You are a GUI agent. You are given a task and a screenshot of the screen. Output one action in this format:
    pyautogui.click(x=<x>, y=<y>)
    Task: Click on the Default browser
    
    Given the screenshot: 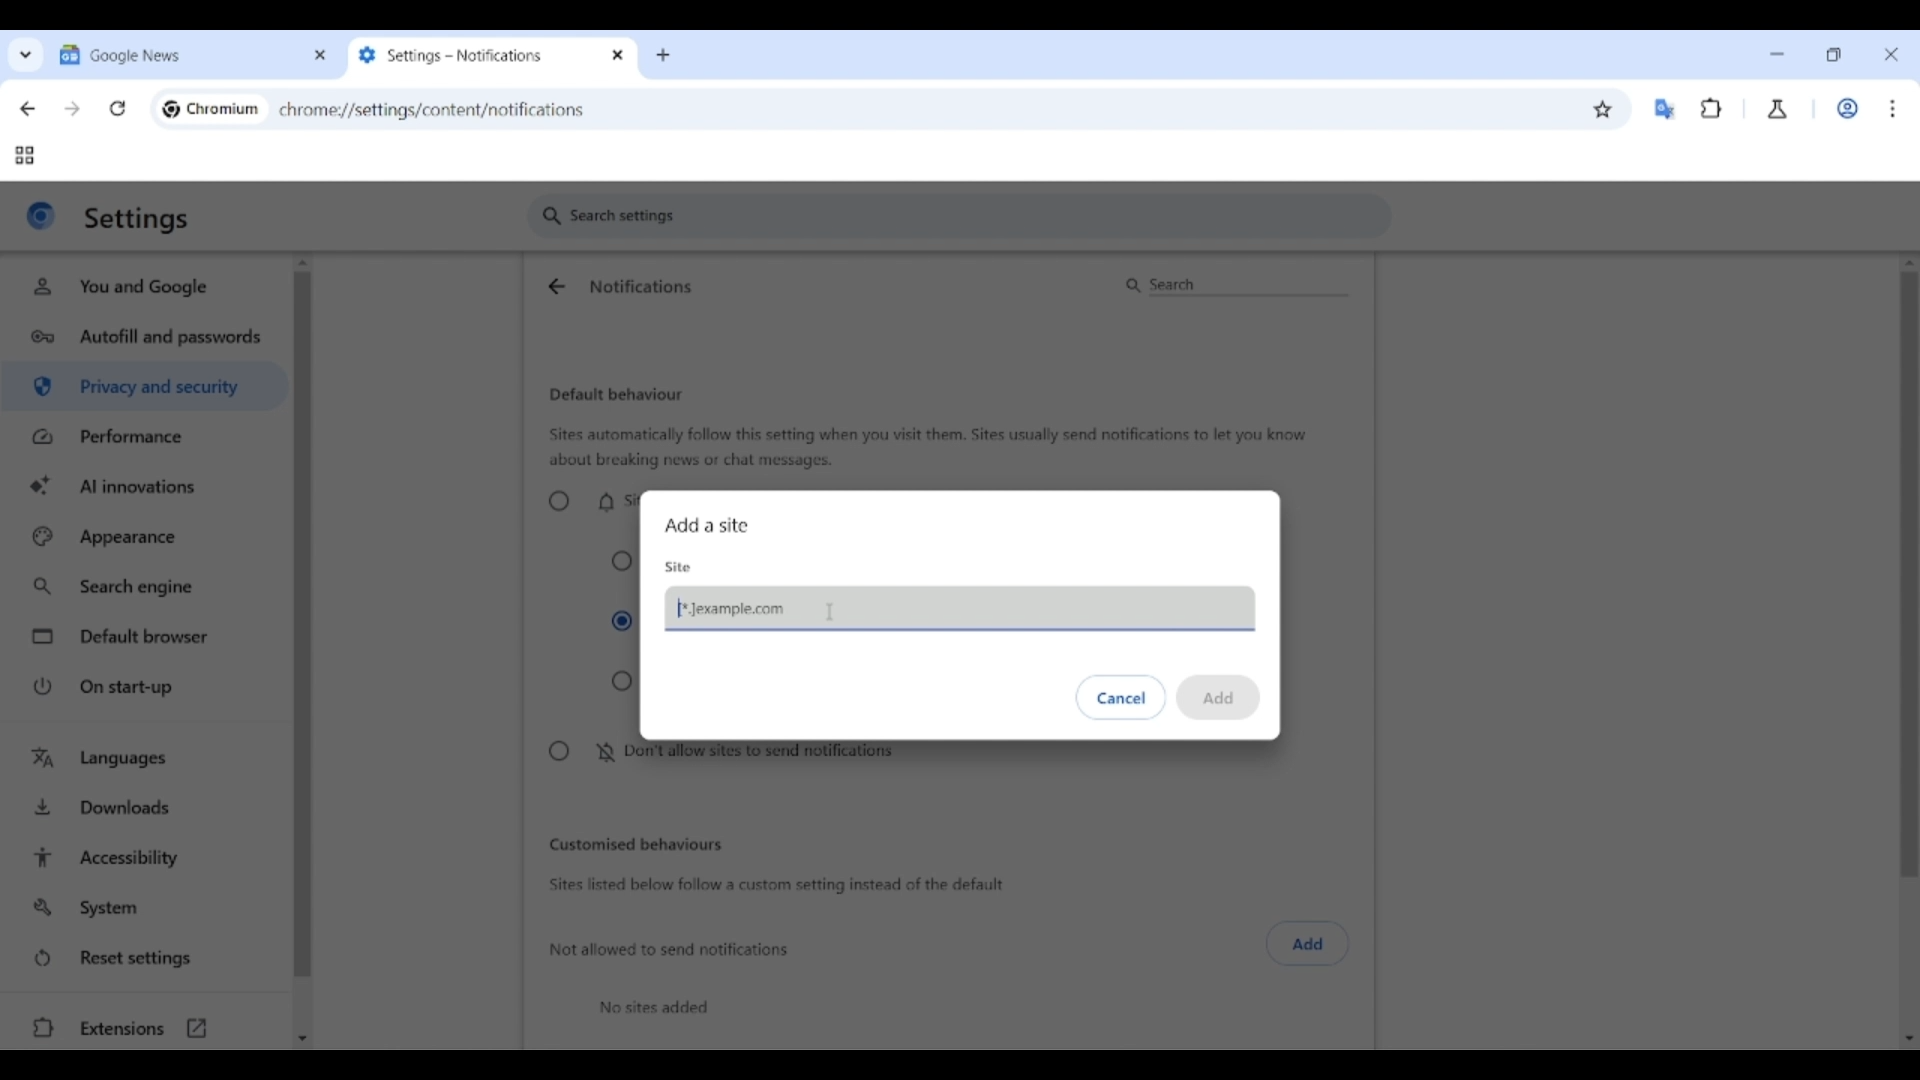 What is the action you would take?
    pyautogui.click(x=148, y=637)
    